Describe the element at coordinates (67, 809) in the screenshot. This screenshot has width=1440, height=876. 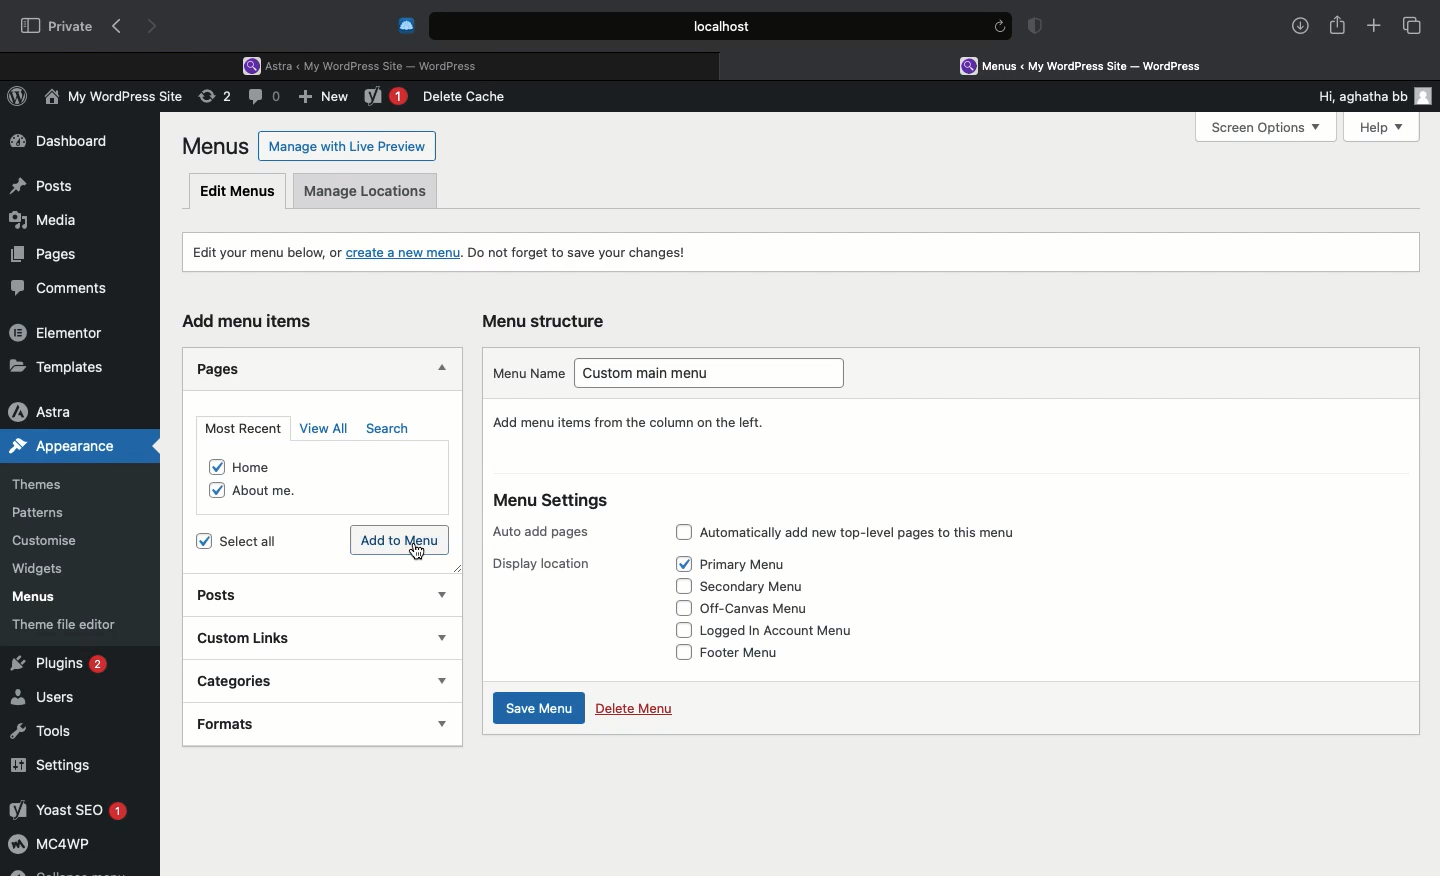
I see `Yoast SEO 1` at that location.